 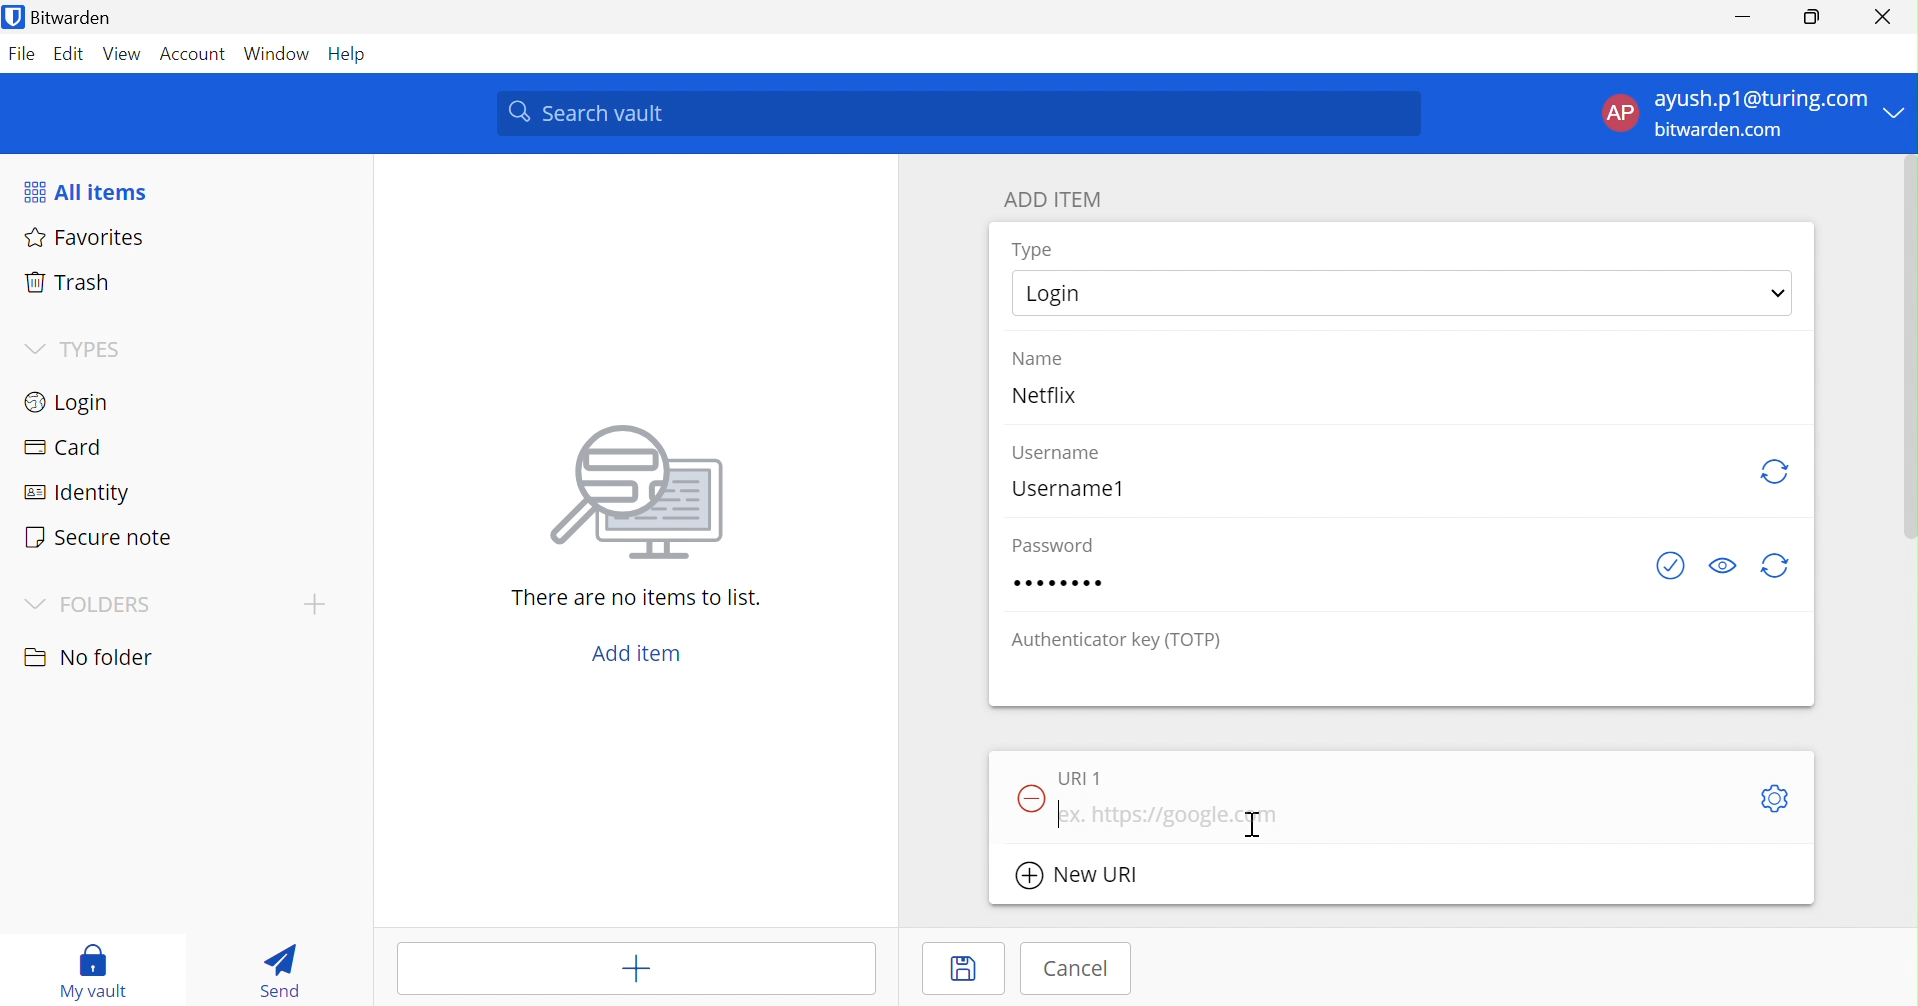 I want to click on Search vault, so click(x=956, y=112).